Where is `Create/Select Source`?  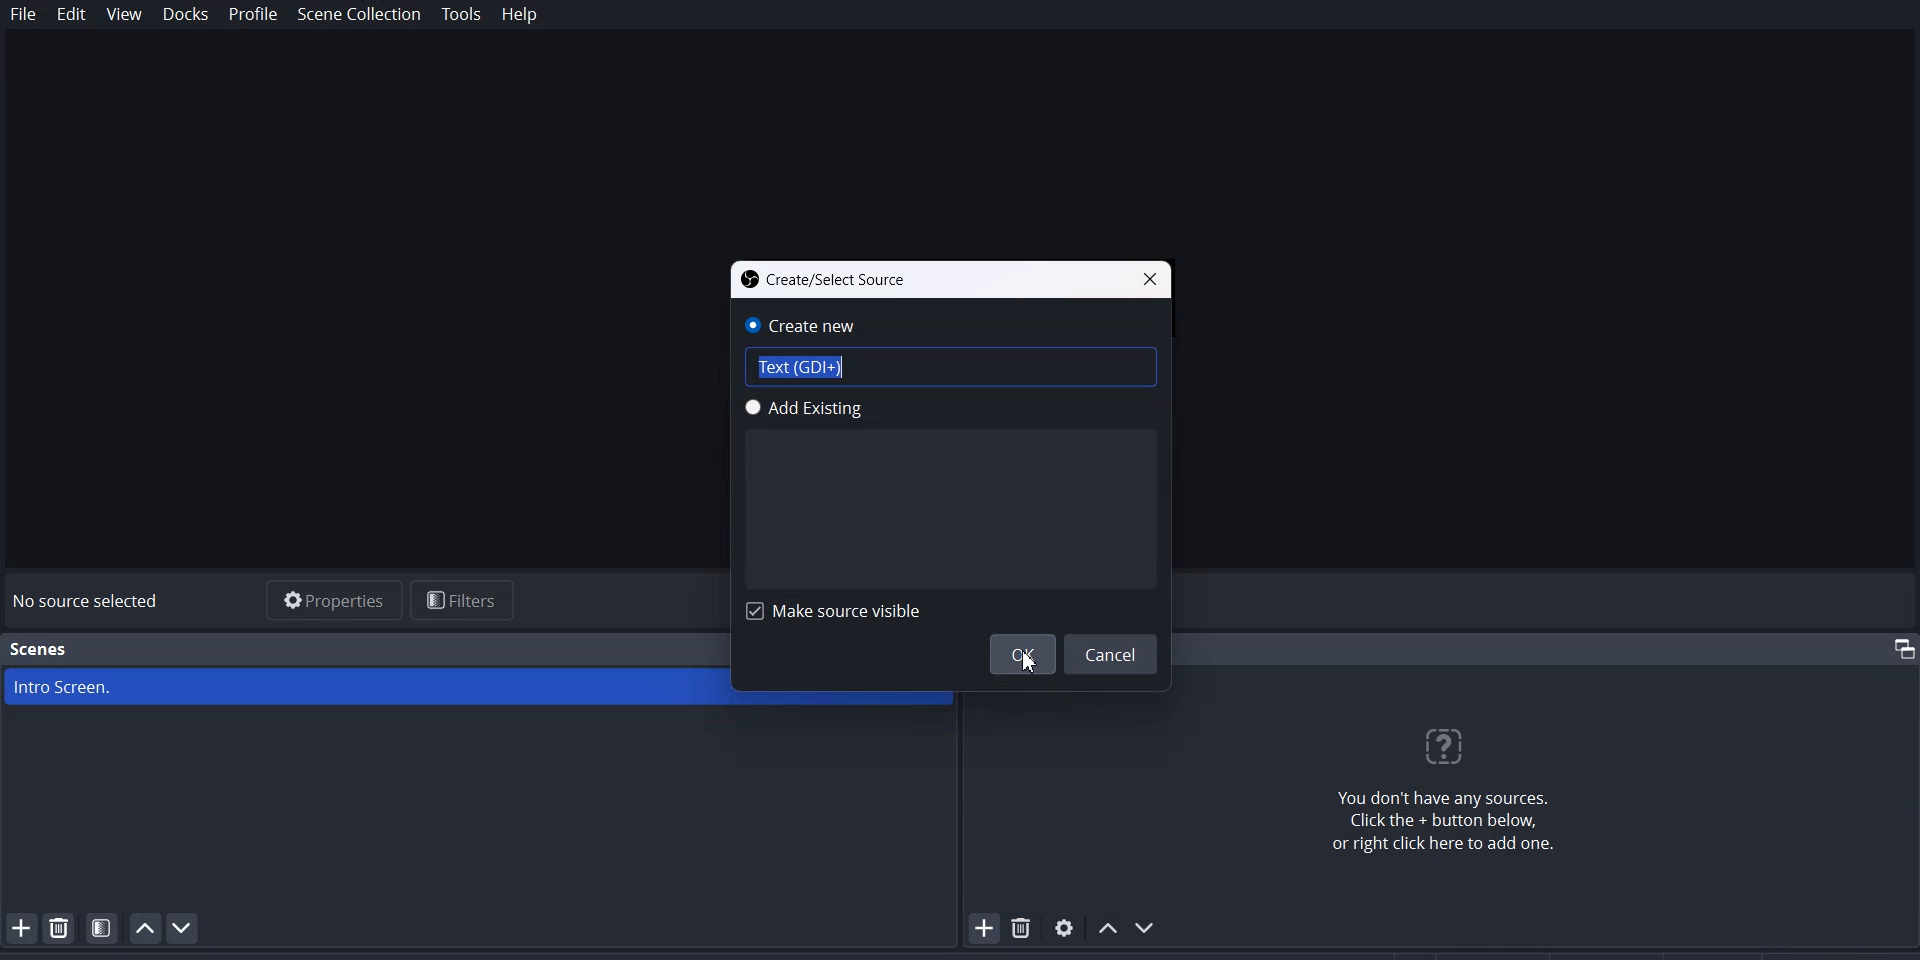
Create/Select Source is located at coordinates (827, 279).